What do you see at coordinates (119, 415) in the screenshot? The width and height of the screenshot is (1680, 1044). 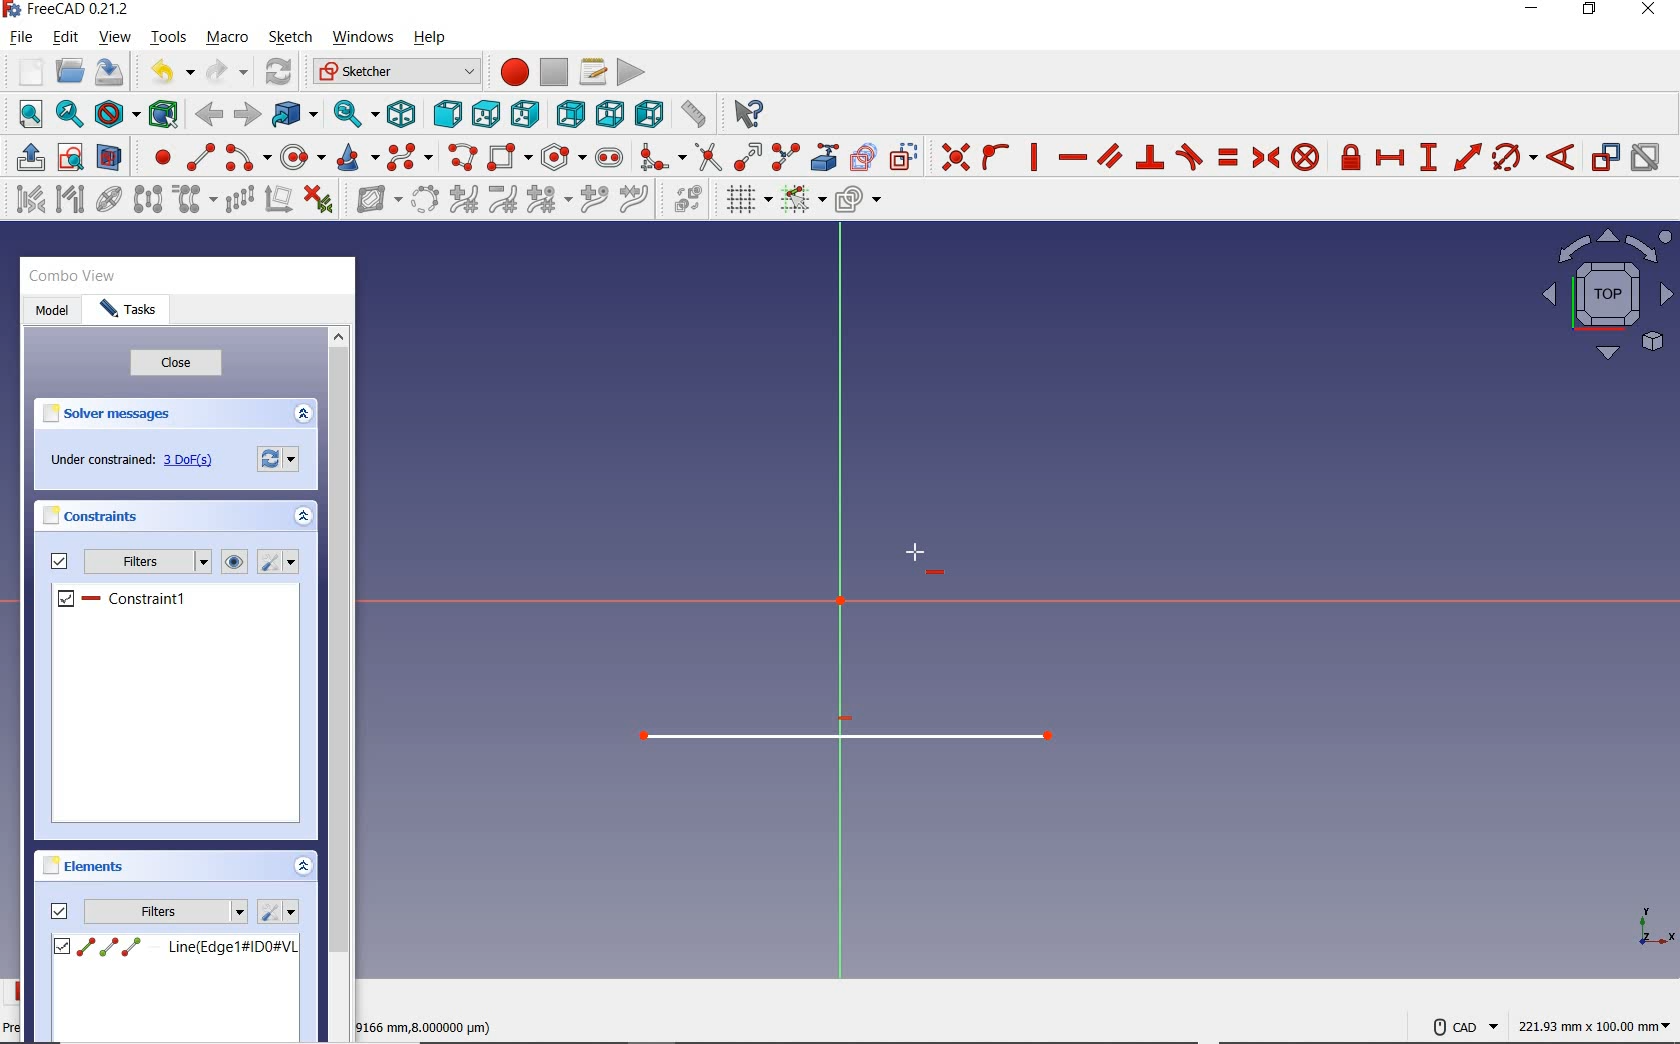 I see `SOLVER MESSAGES` at bounding box center [119, 415].